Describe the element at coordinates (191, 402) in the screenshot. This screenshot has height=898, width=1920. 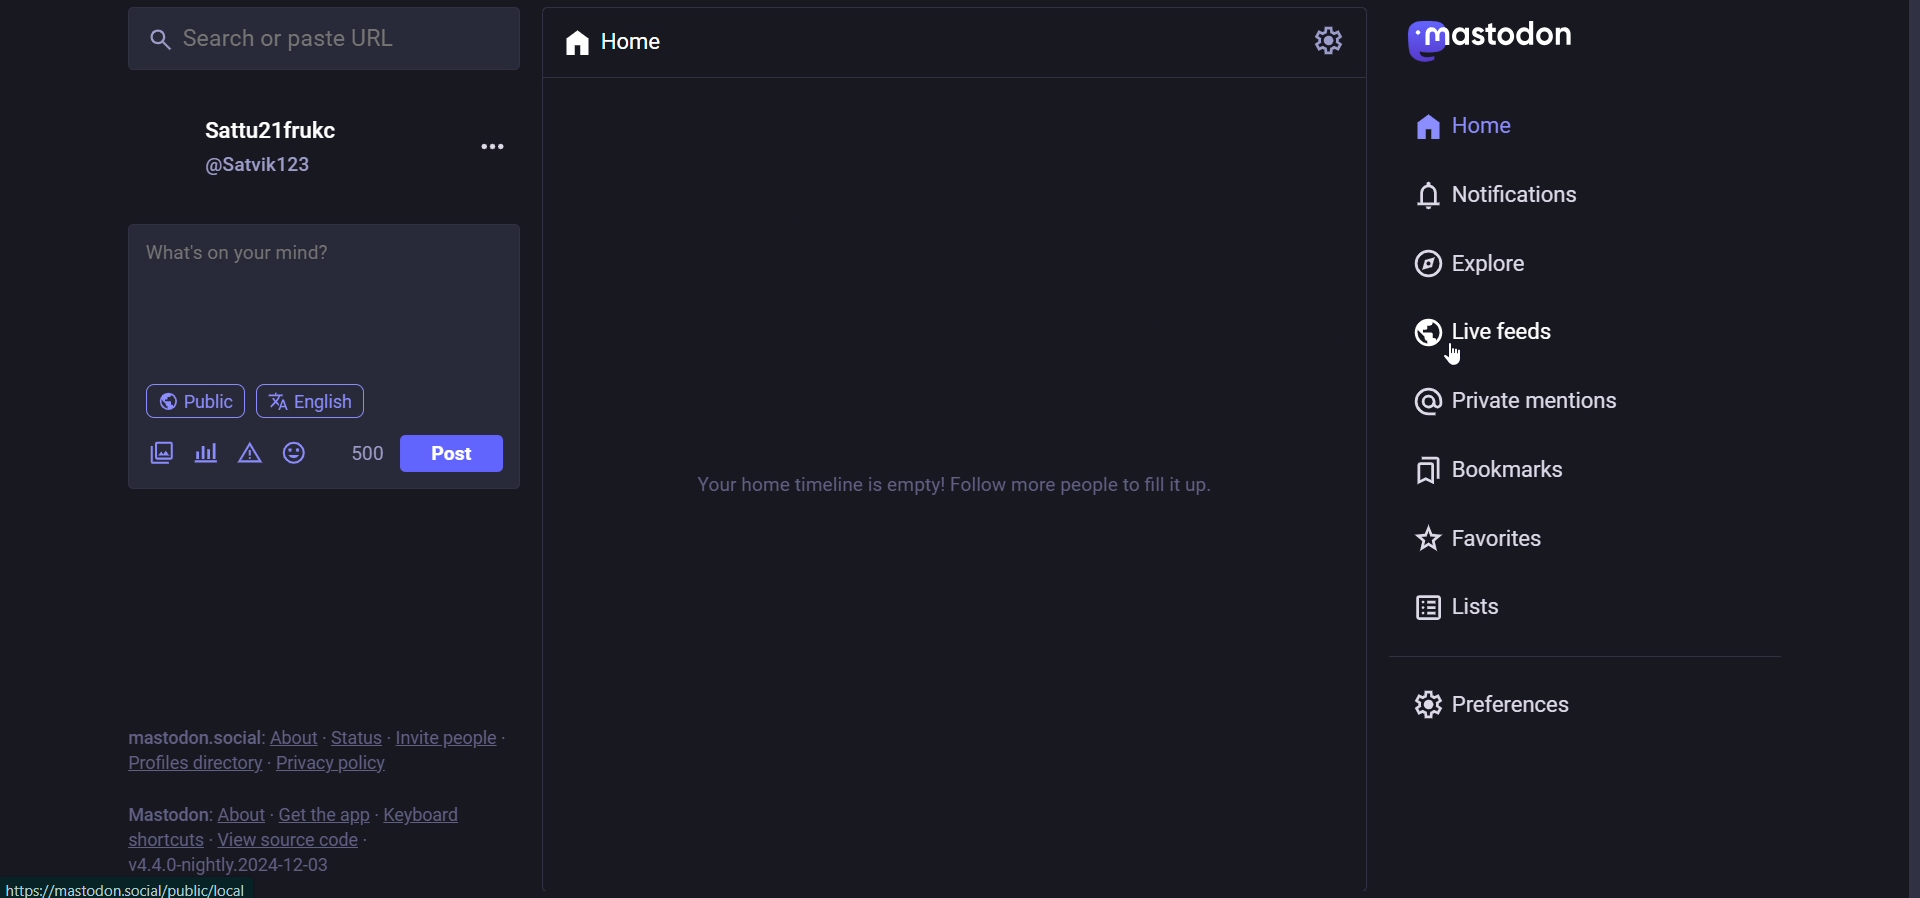
I see `public` at that location.